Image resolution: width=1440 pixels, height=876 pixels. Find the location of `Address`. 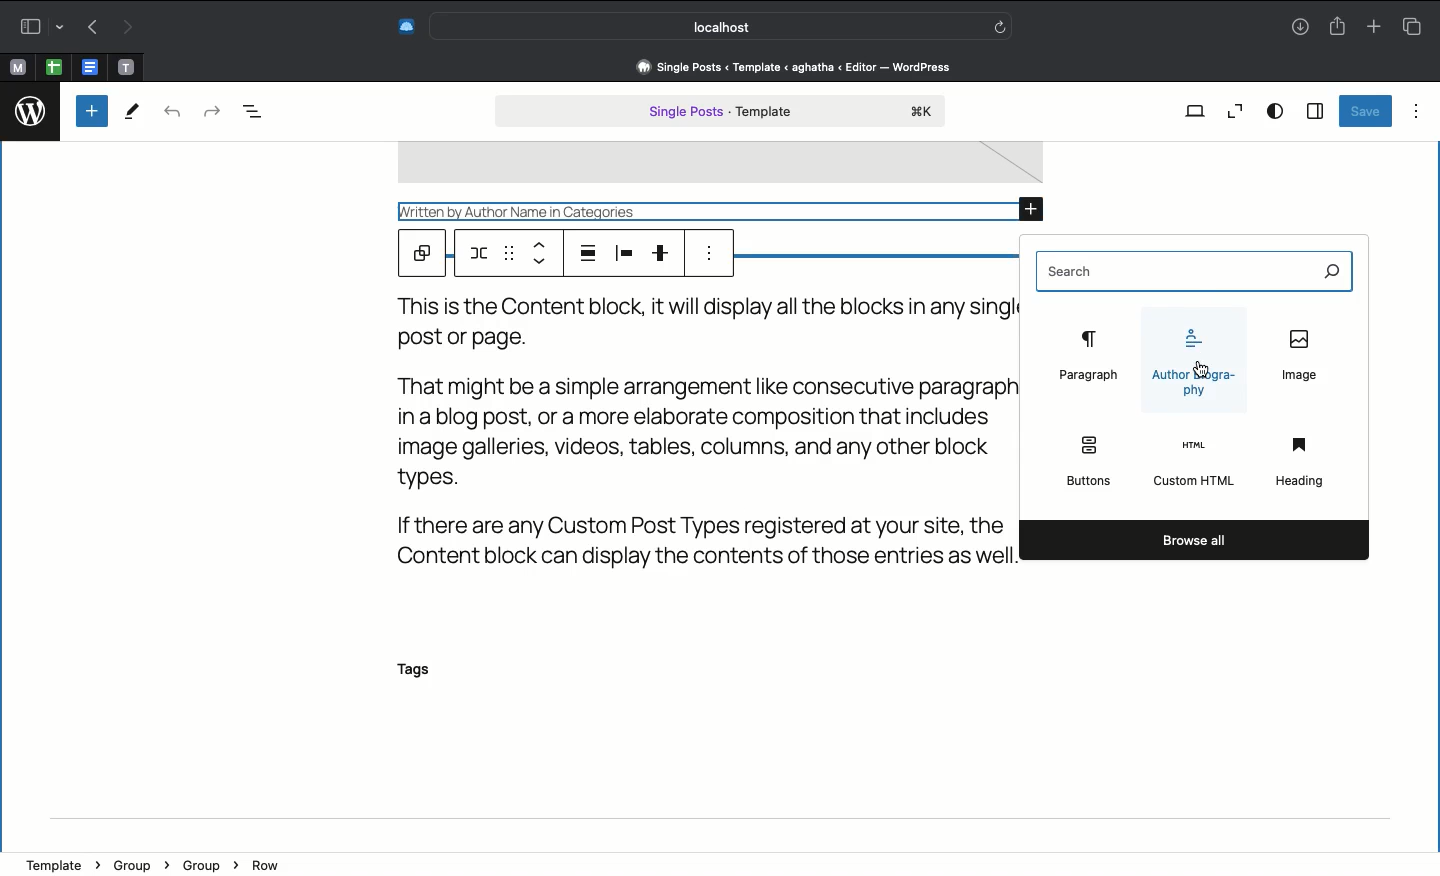

Address is located at coordinates (791, 66).